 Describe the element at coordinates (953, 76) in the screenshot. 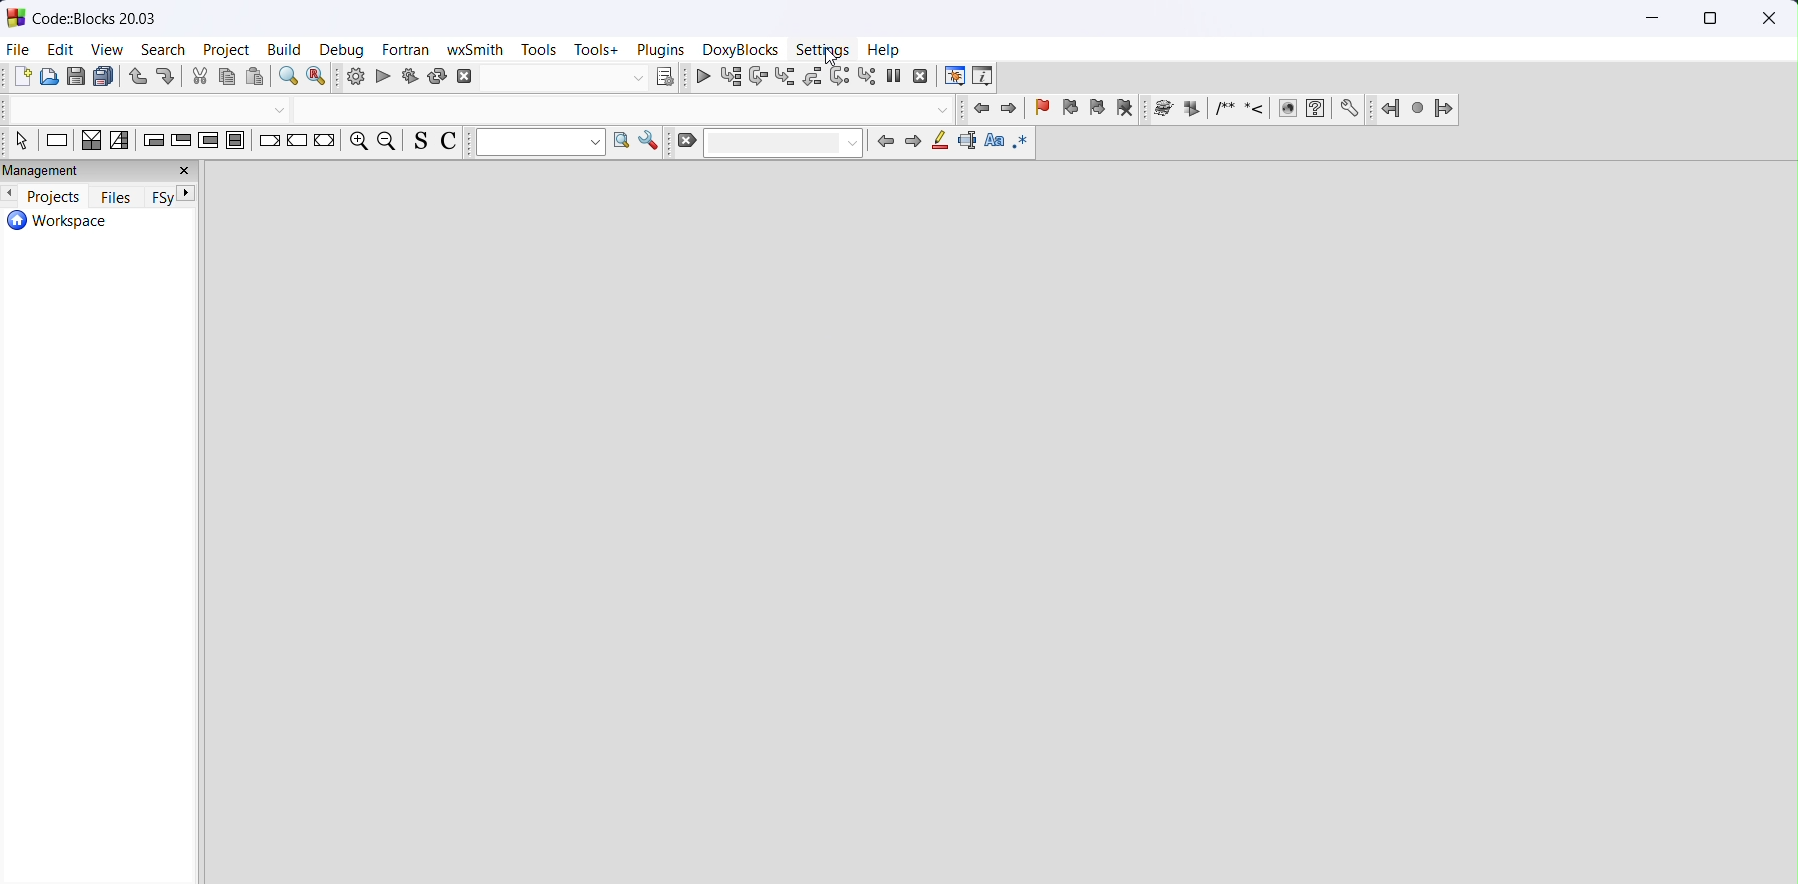

I see `debugging windows` at that location.